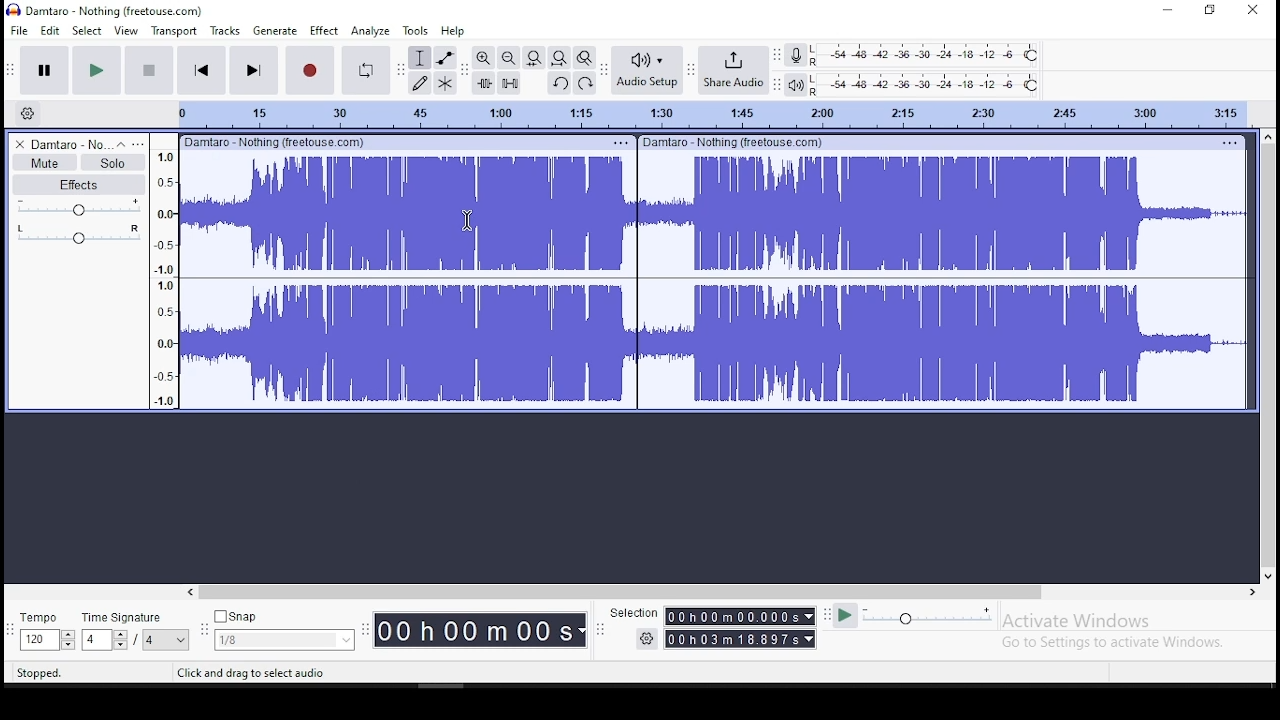 The width and height of the screenshot is (1280, 720). Describe the element at coordinates (43, 162) in the screenshot. I see `mute` at that location.